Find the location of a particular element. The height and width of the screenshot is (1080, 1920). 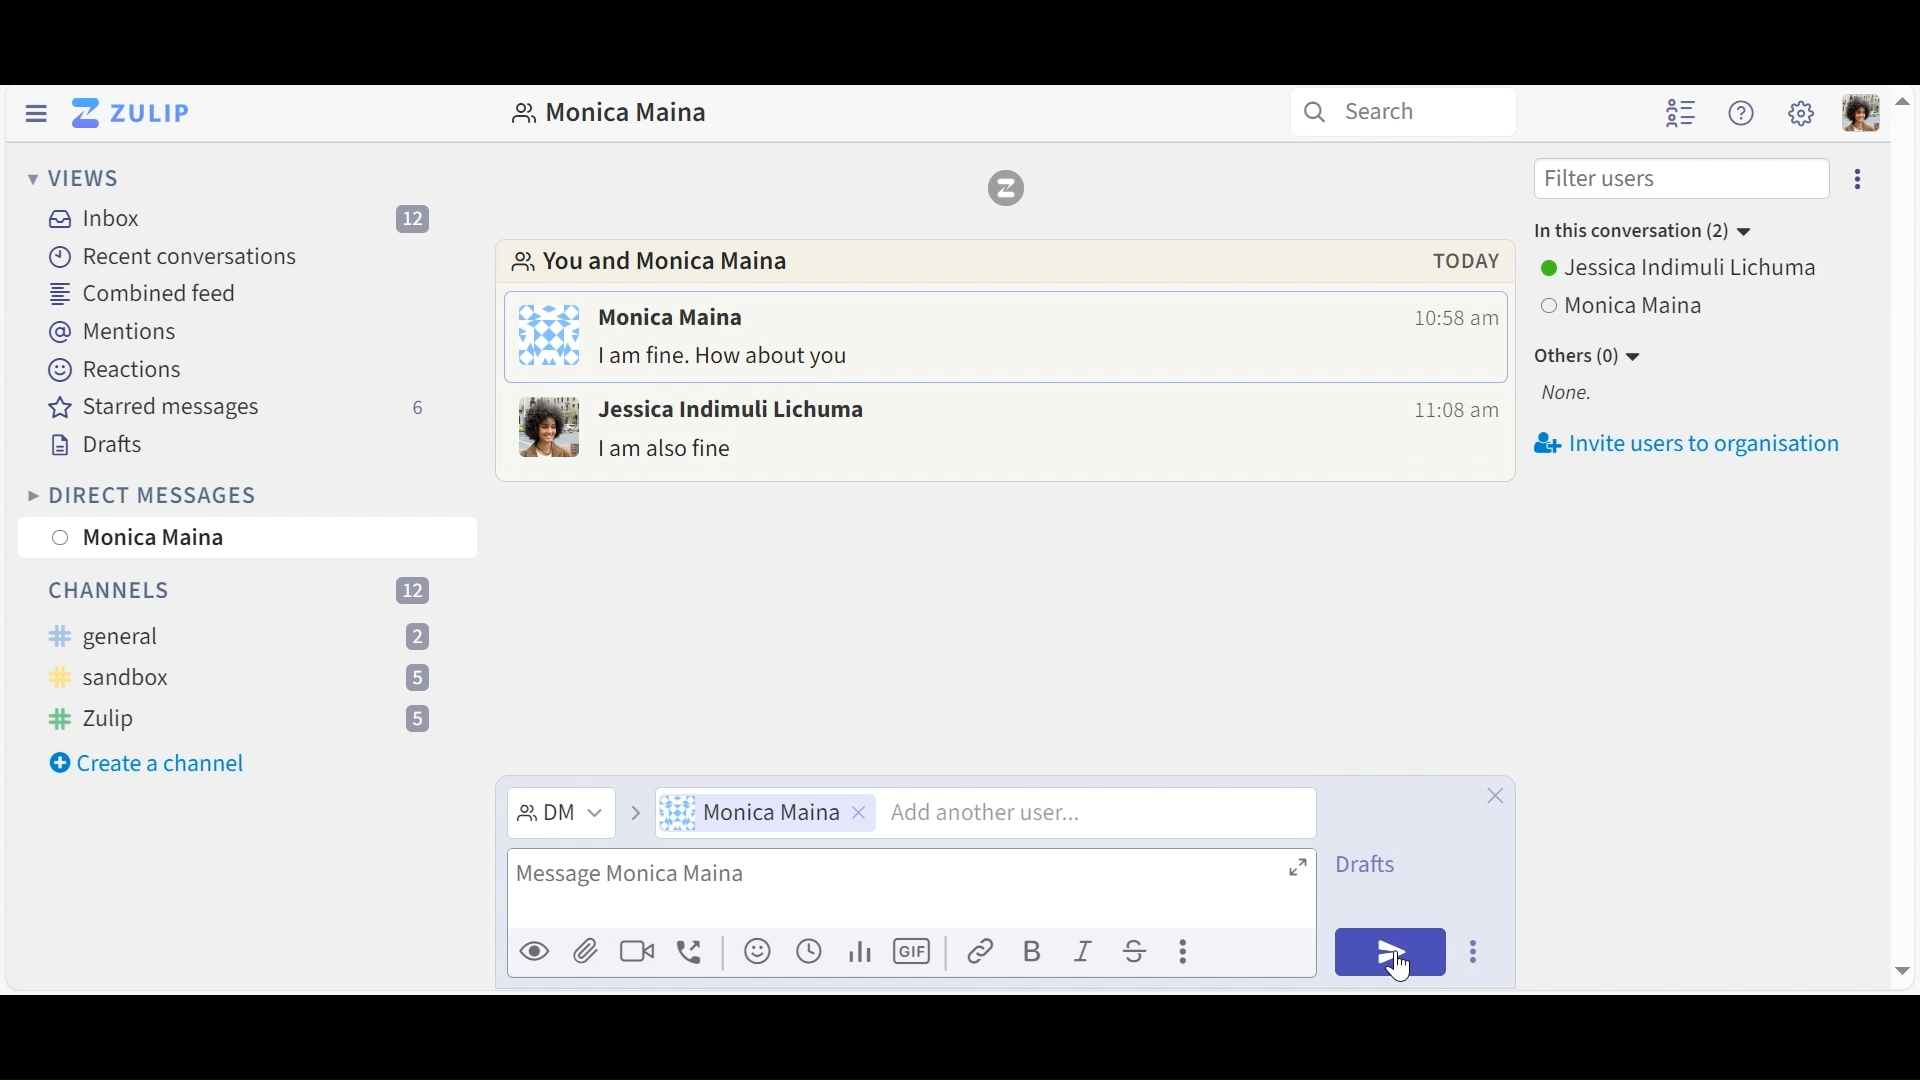

cursor is located at coordinates (1401, 967).